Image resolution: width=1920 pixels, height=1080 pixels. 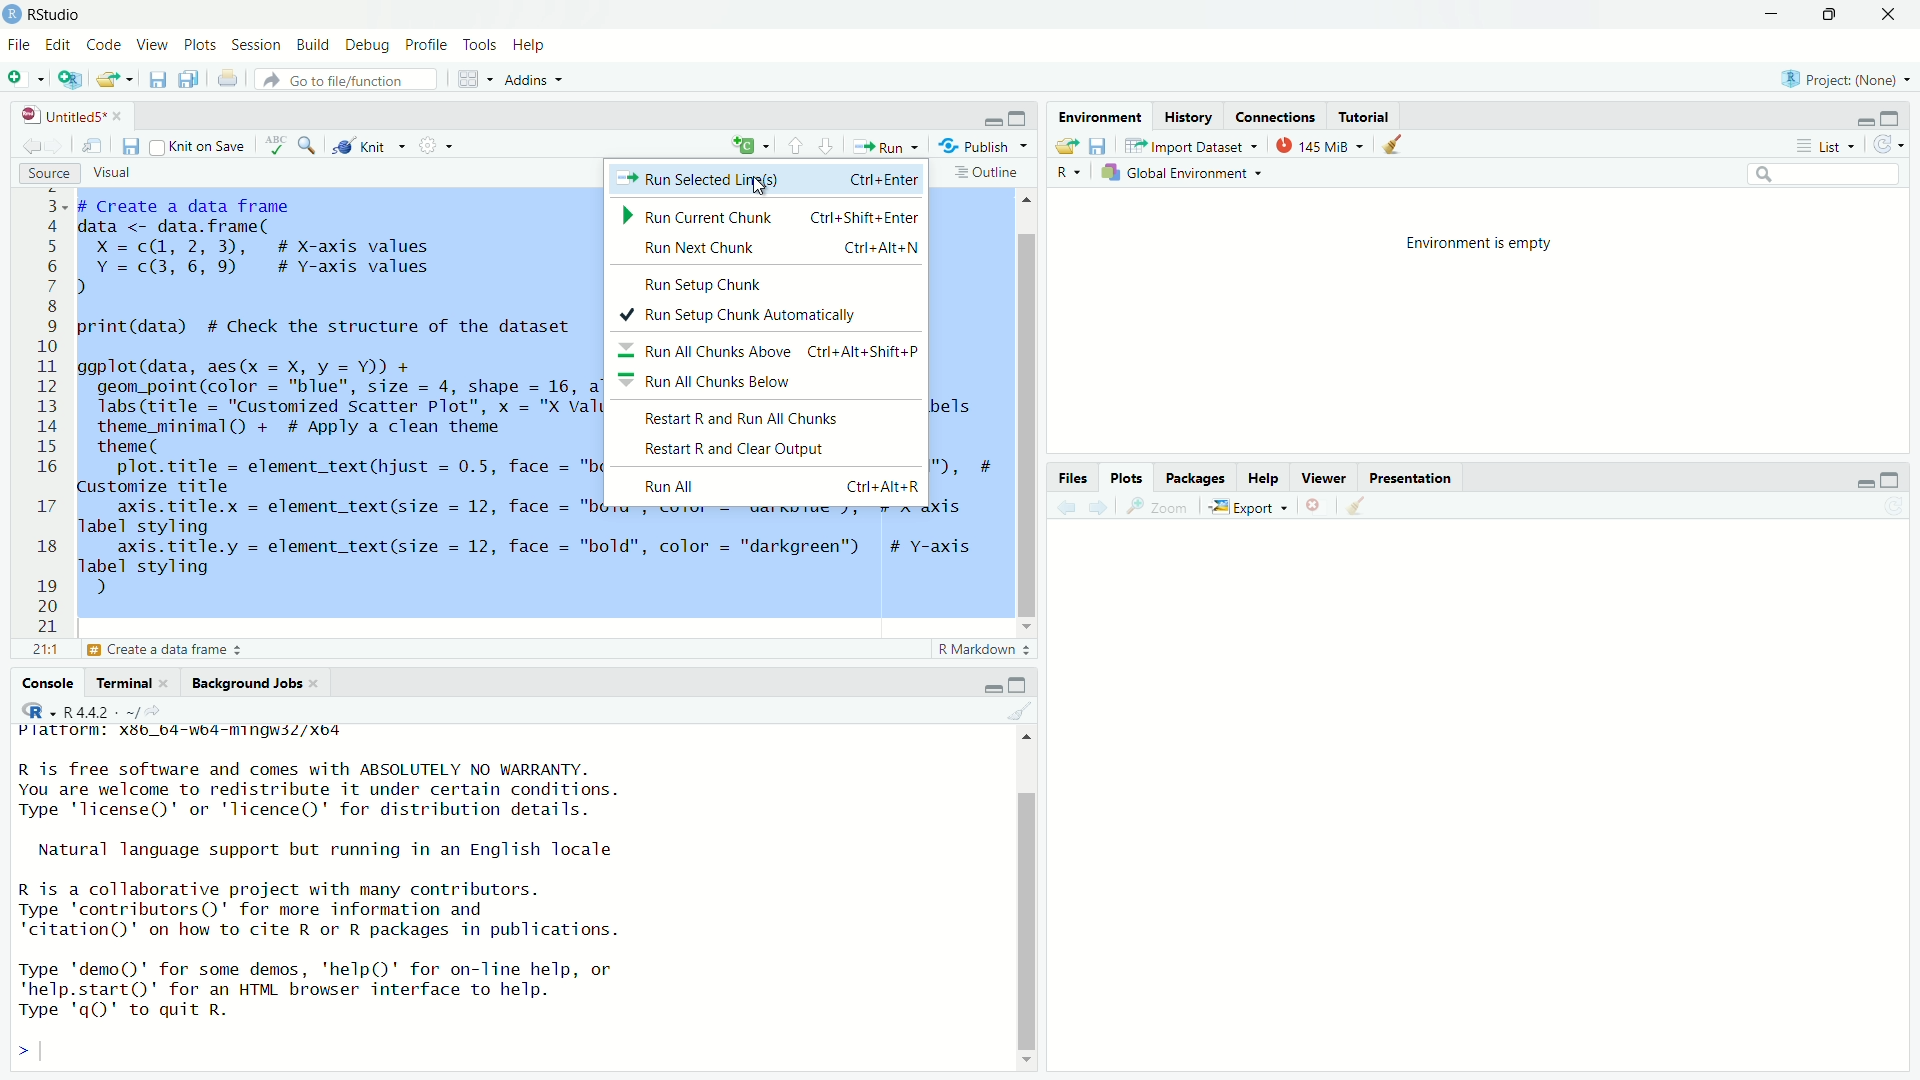 What do you see at coordinates (1890, 145) in the screenshot?
I see `Refresh the list oof object in the Environment` at bounding box center [1890, 145].